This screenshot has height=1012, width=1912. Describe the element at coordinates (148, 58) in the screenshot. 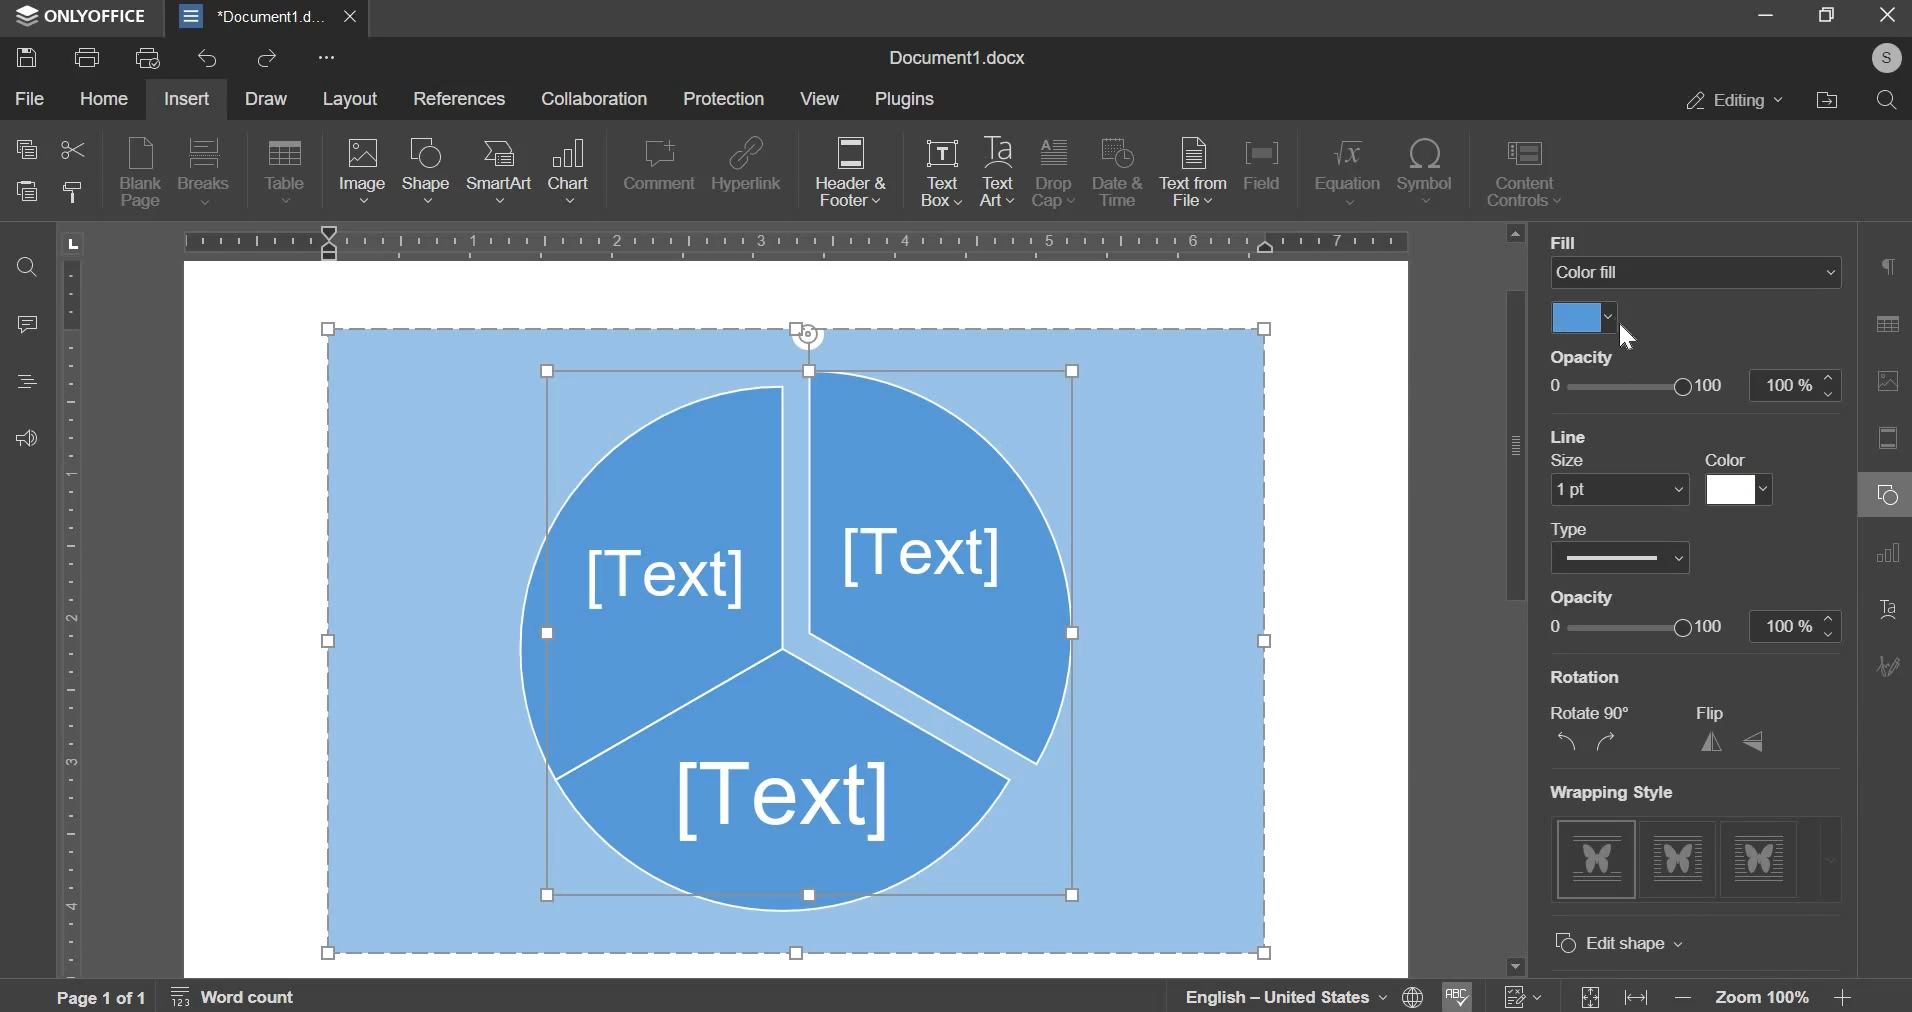

I see `print previw` at that location.